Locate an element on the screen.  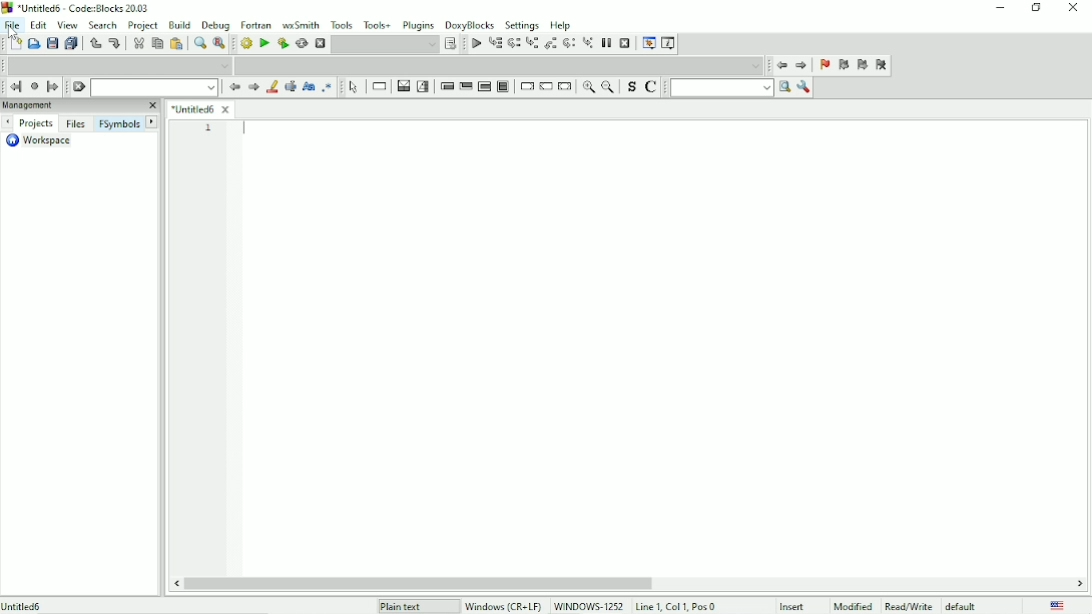
Restore down is located at coordinates (1037, 8).